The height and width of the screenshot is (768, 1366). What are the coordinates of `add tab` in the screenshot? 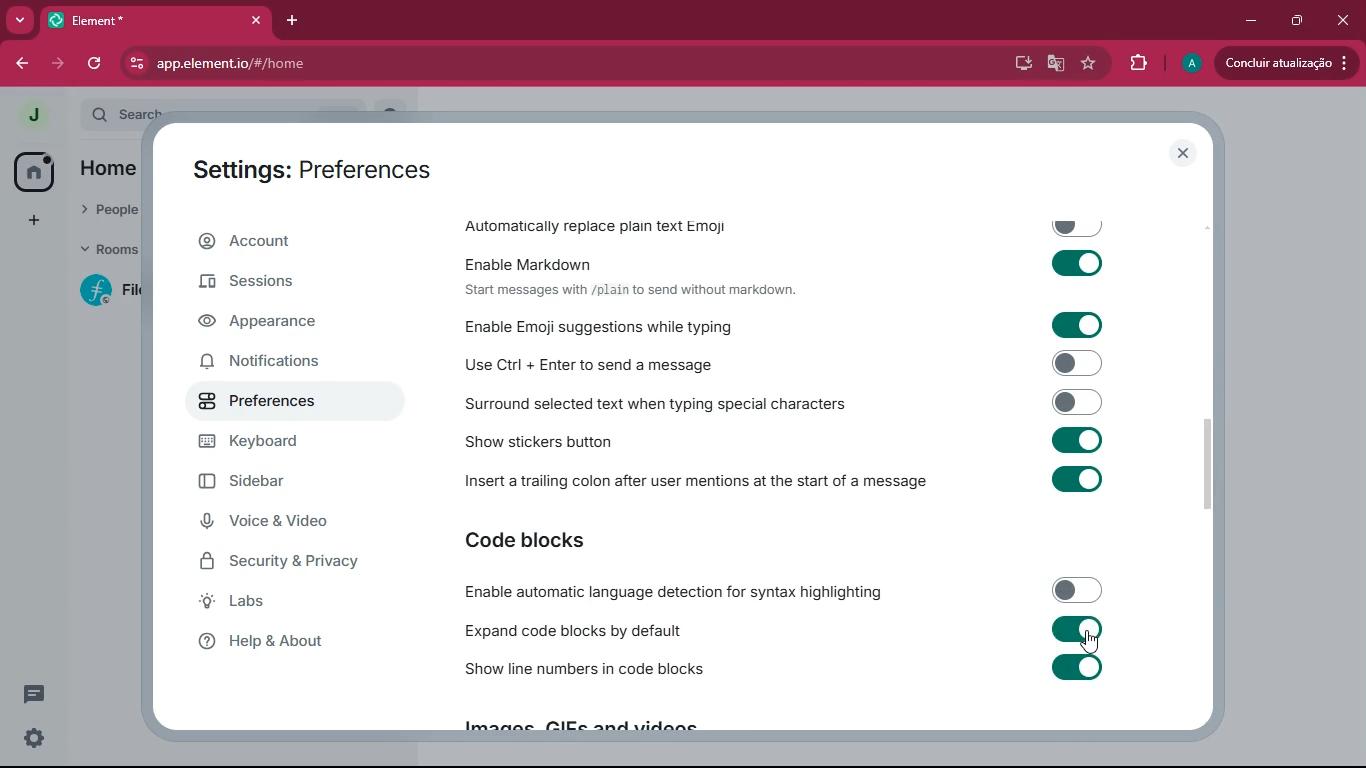 It's located at (288, 24).